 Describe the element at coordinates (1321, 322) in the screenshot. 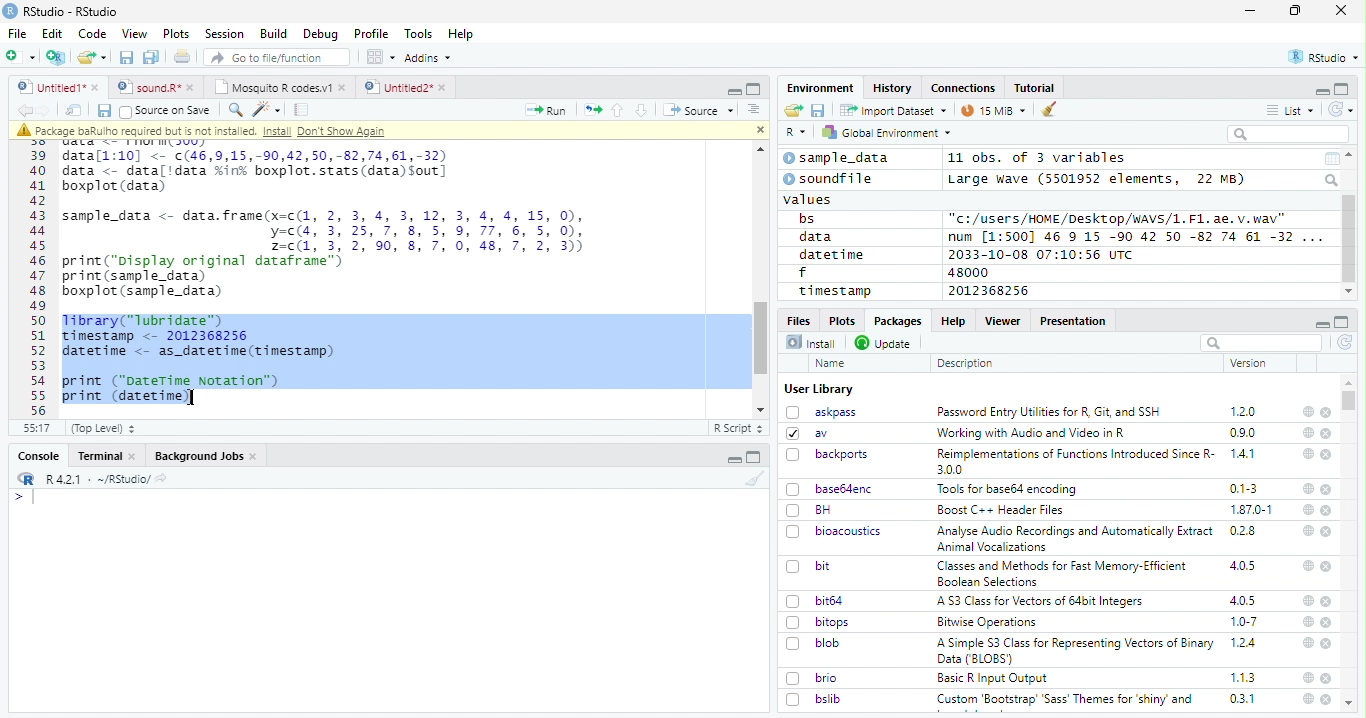

I see `minimize` at that location.